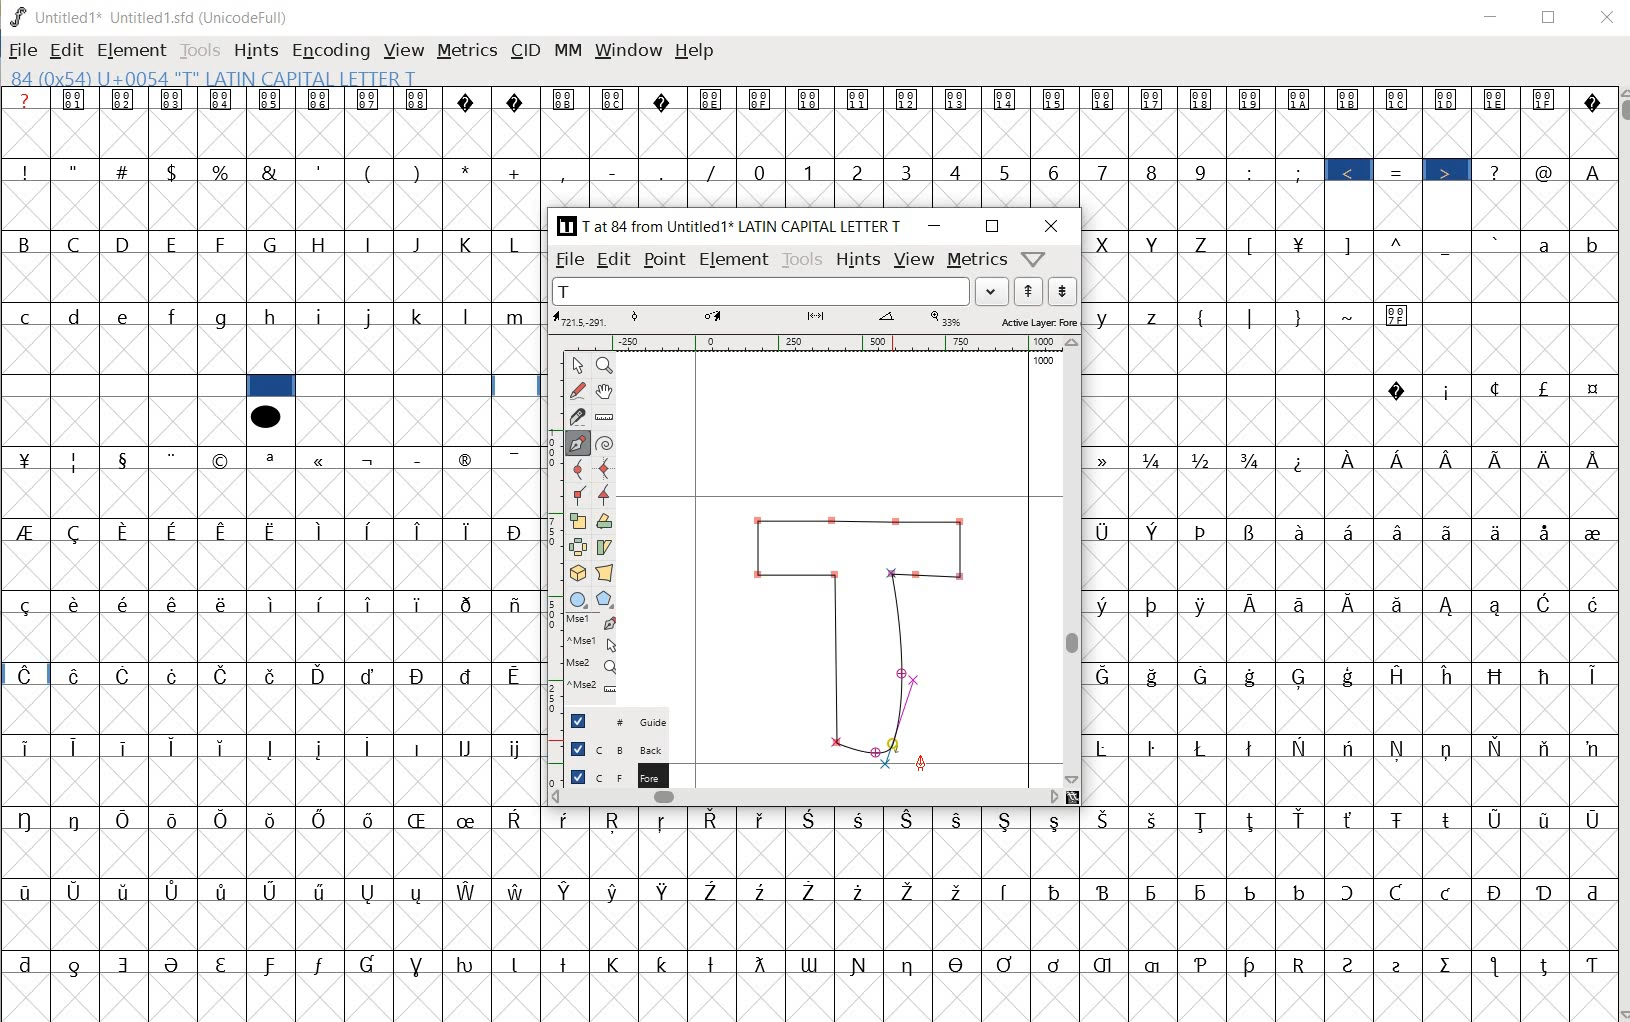 The image size is (1630, 1022). Describe the element at coordinates (761, 291) in the screenshot. I see `T` at that location.